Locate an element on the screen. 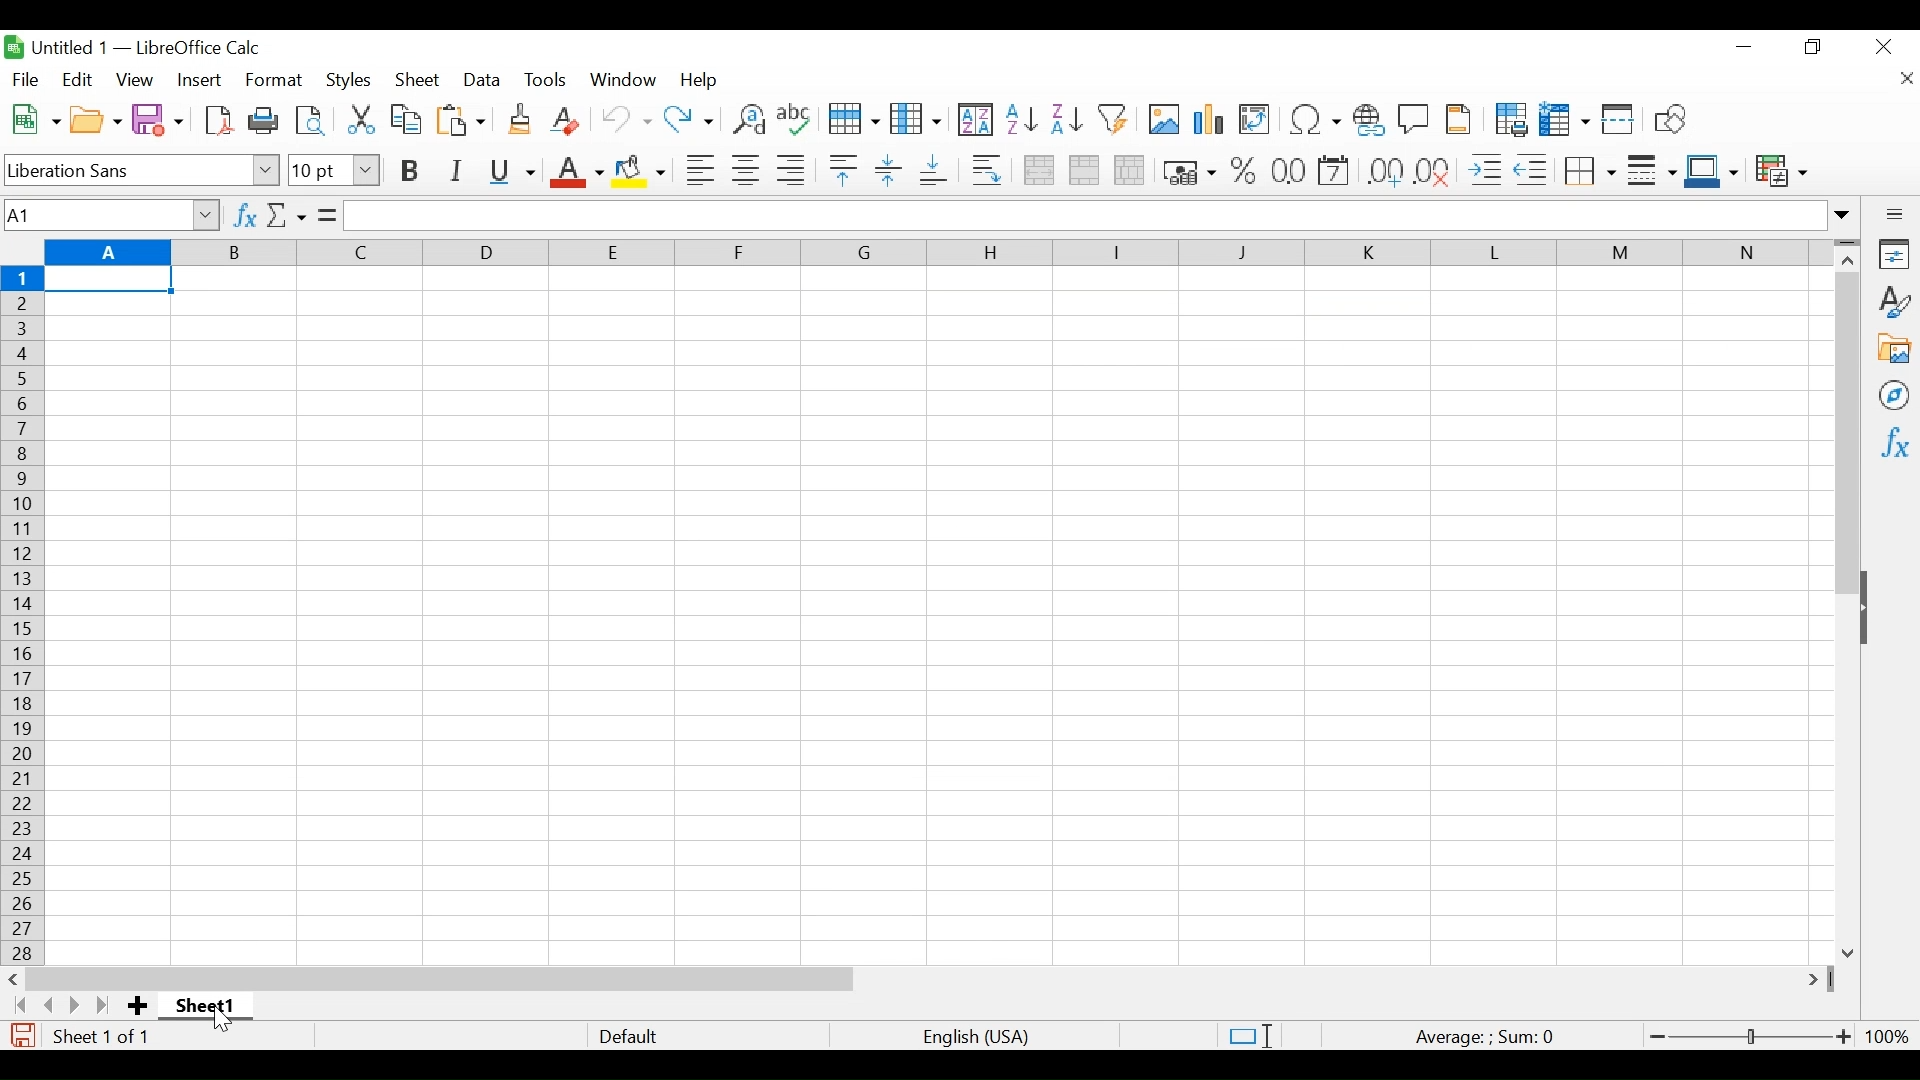 This screenshot has height=1080, width=1920. Insert Special Characters is located at coordinates (1313, 120).